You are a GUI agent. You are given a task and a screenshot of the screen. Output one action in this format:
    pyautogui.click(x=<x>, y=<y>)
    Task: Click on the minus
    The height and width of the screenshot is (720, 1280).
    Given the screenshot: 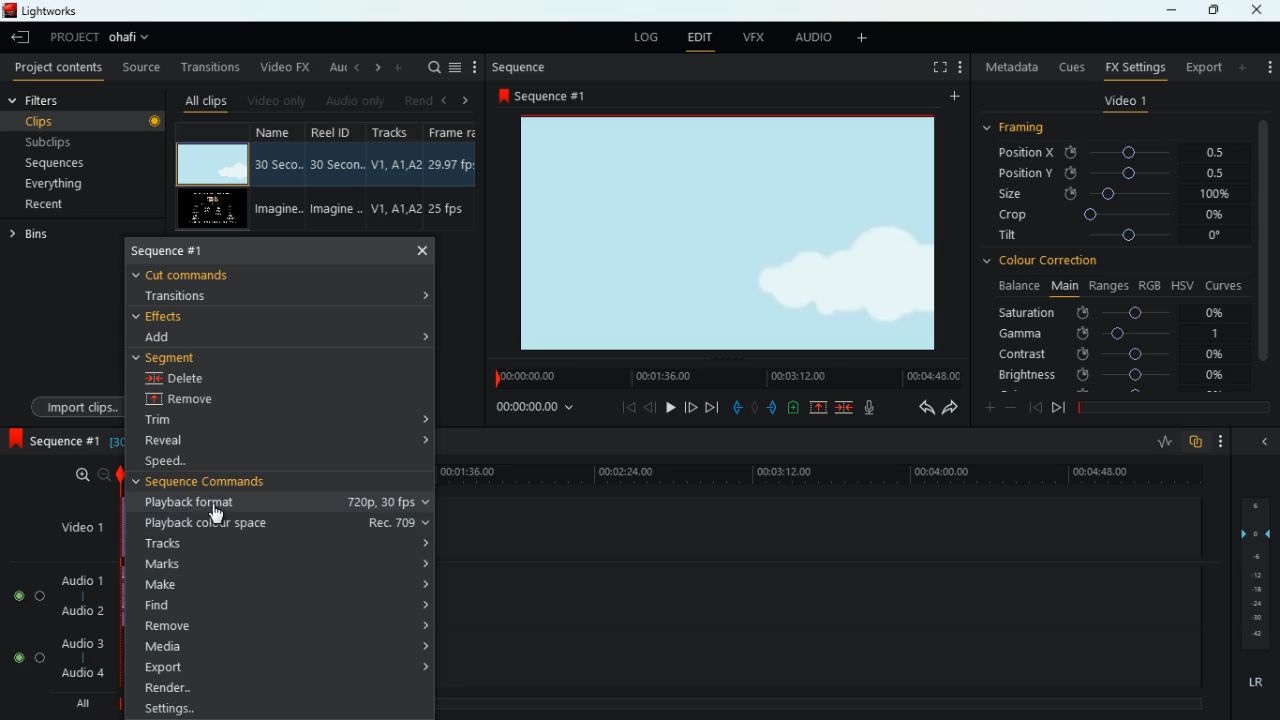 What is the action you would take?
    pyautogui.click(x=1010, y=407)
    